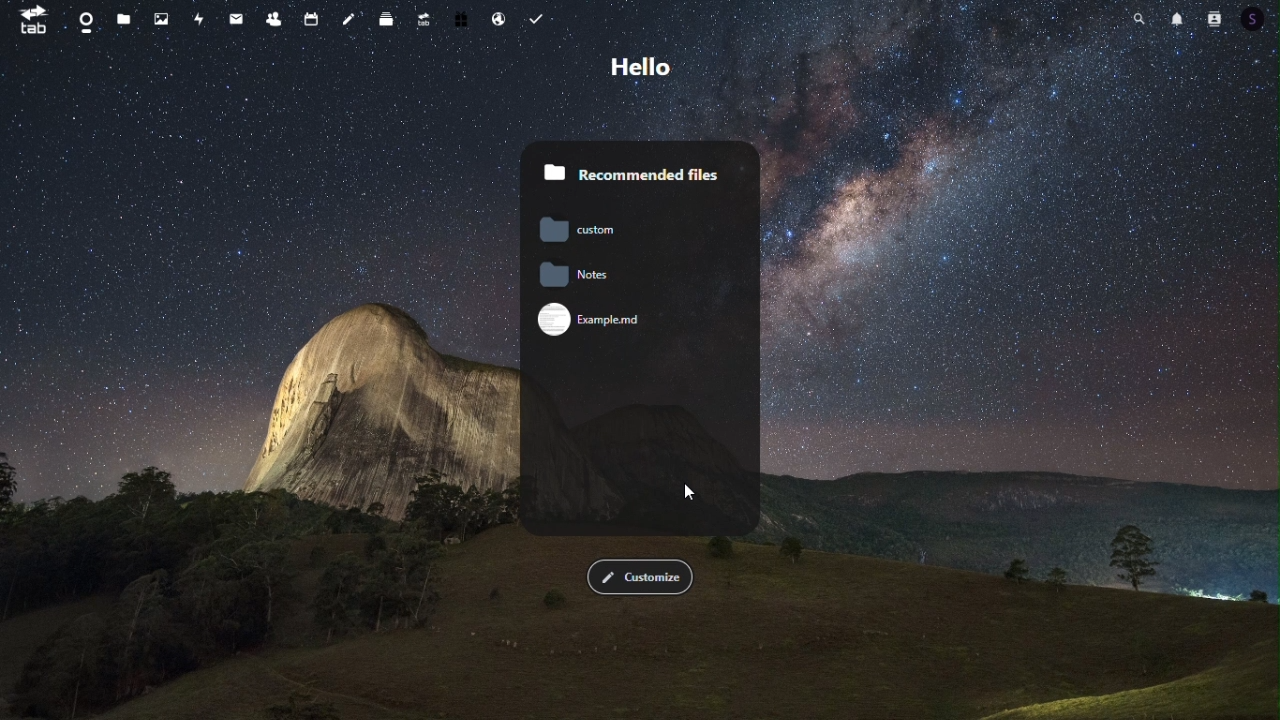  Describe the element at coordinates (123, 19) in the screenshot. I see `files` at that location.